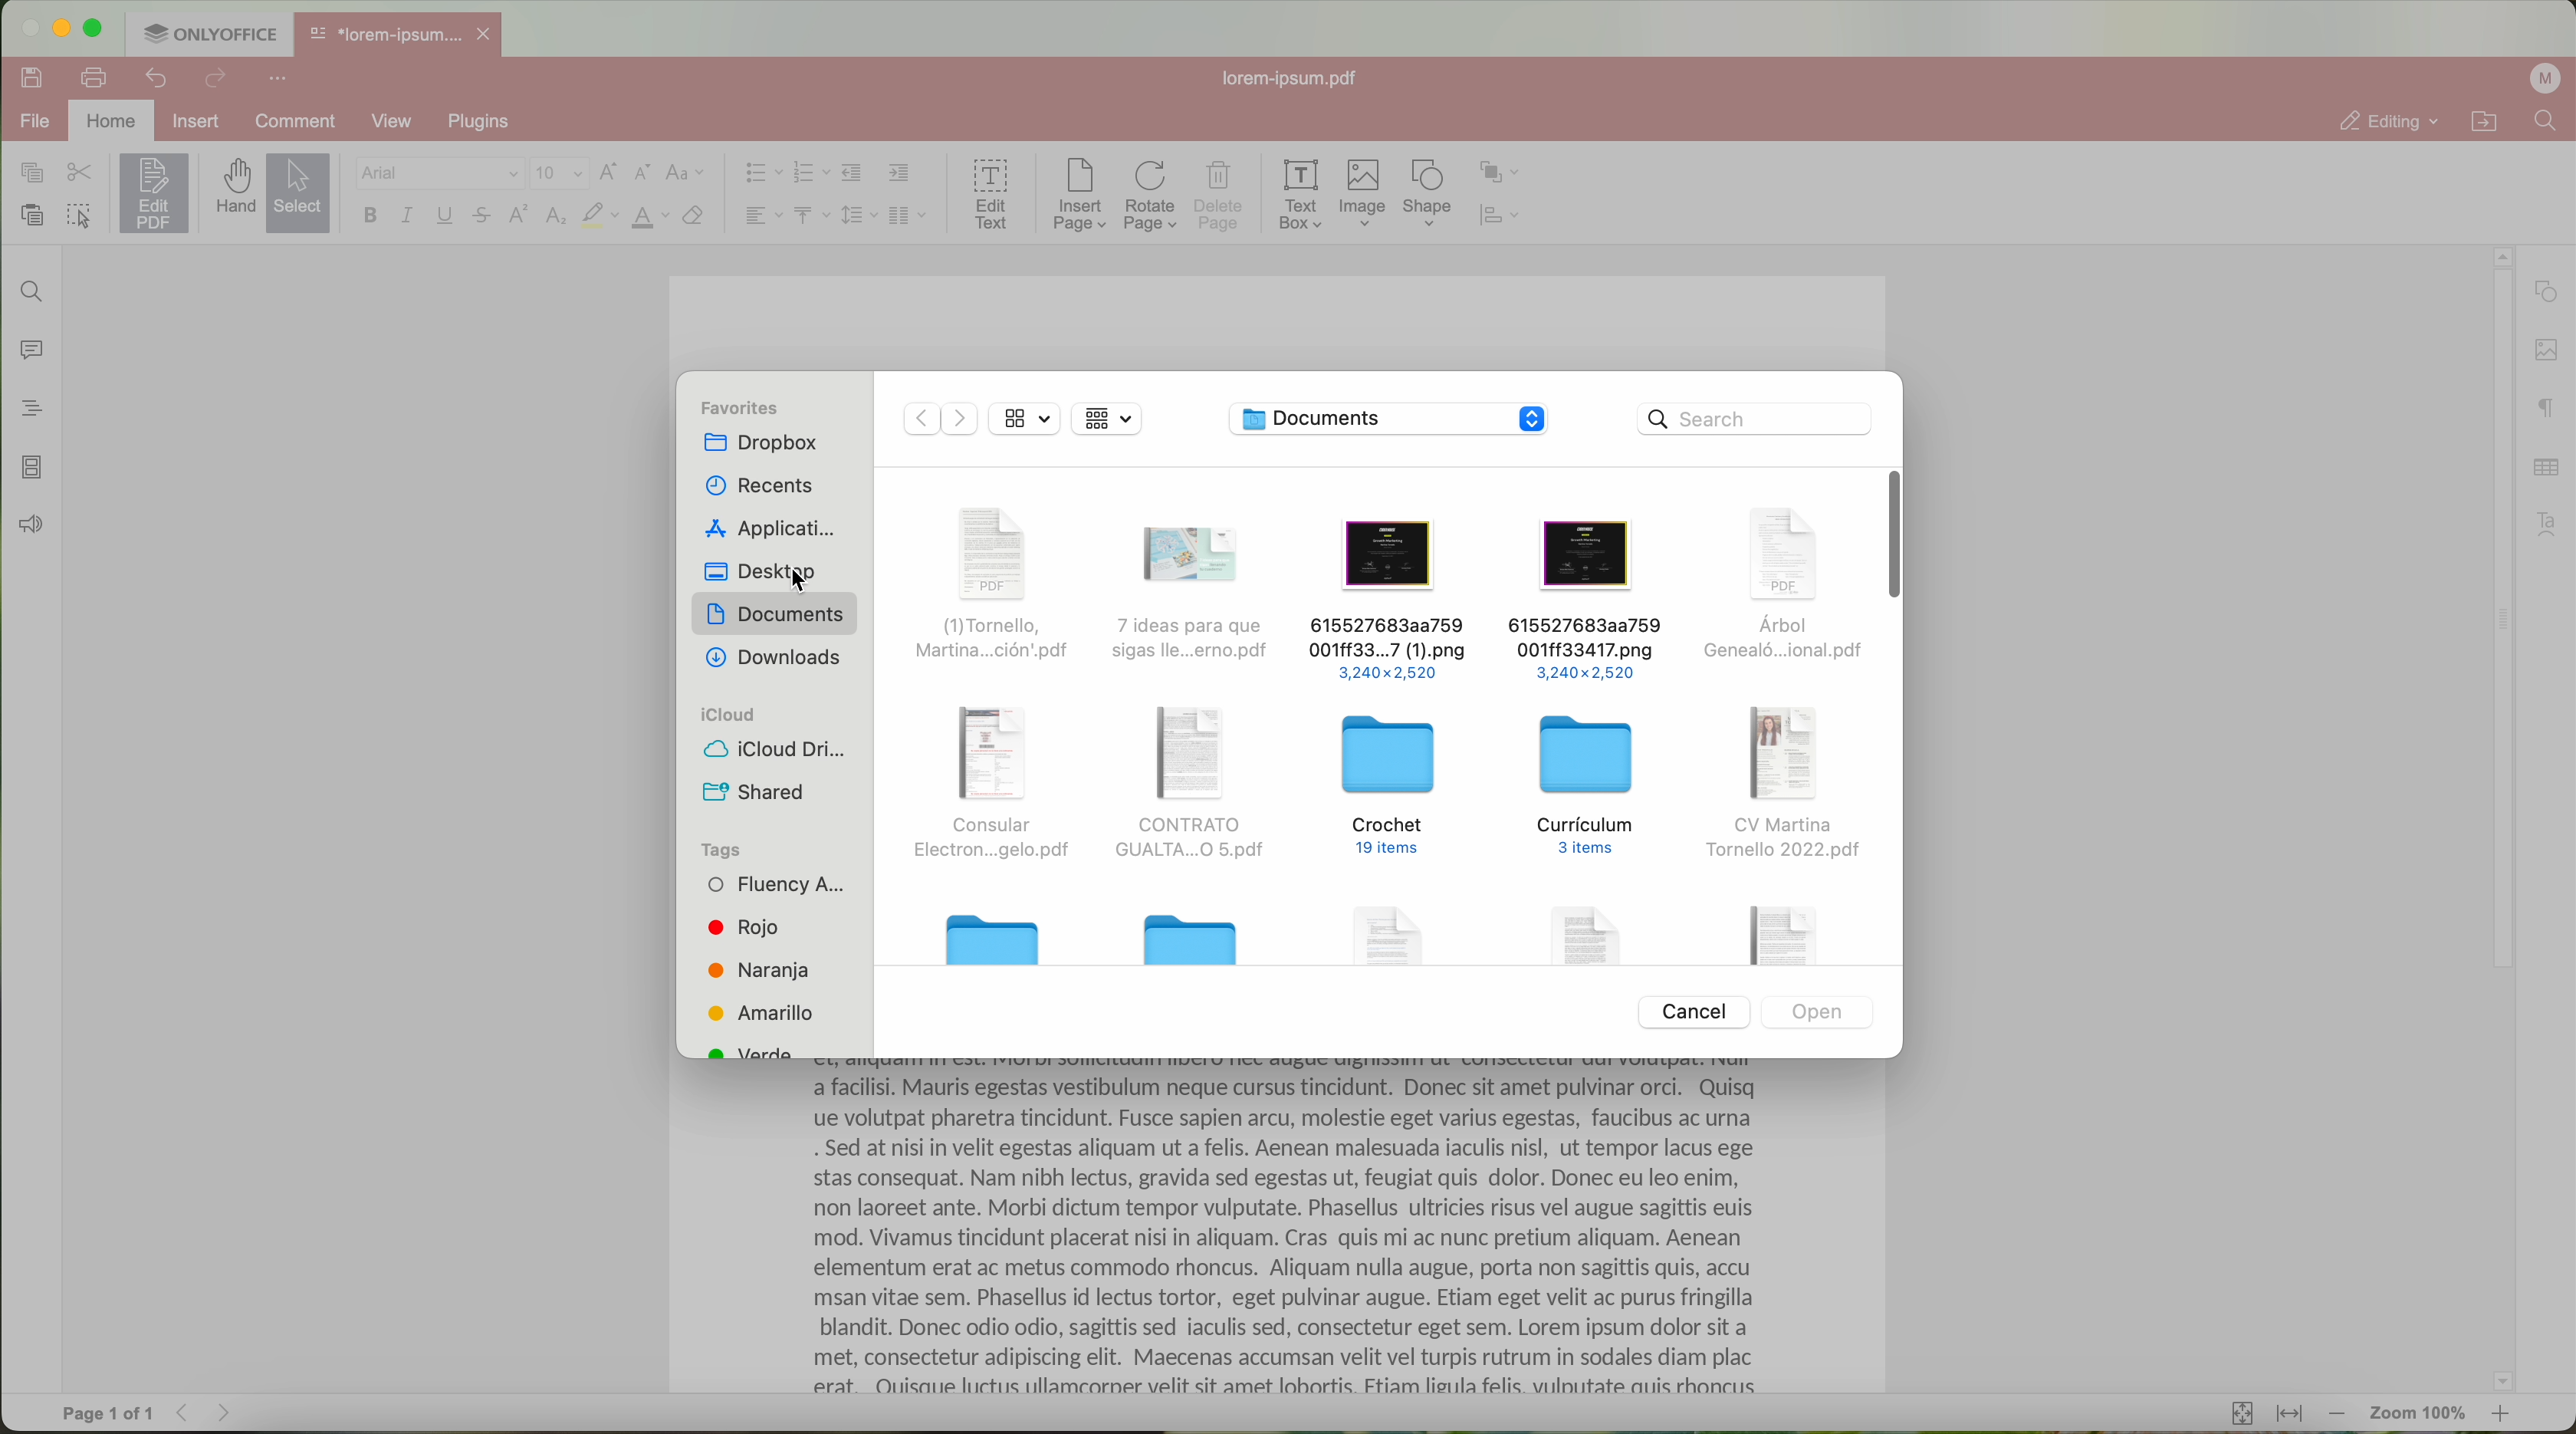 Image resolution: width=2576 pixels, height=1434 pixels. Describe the element at coordinates (755, 792) in the screenshot. I see `shared` at that location.